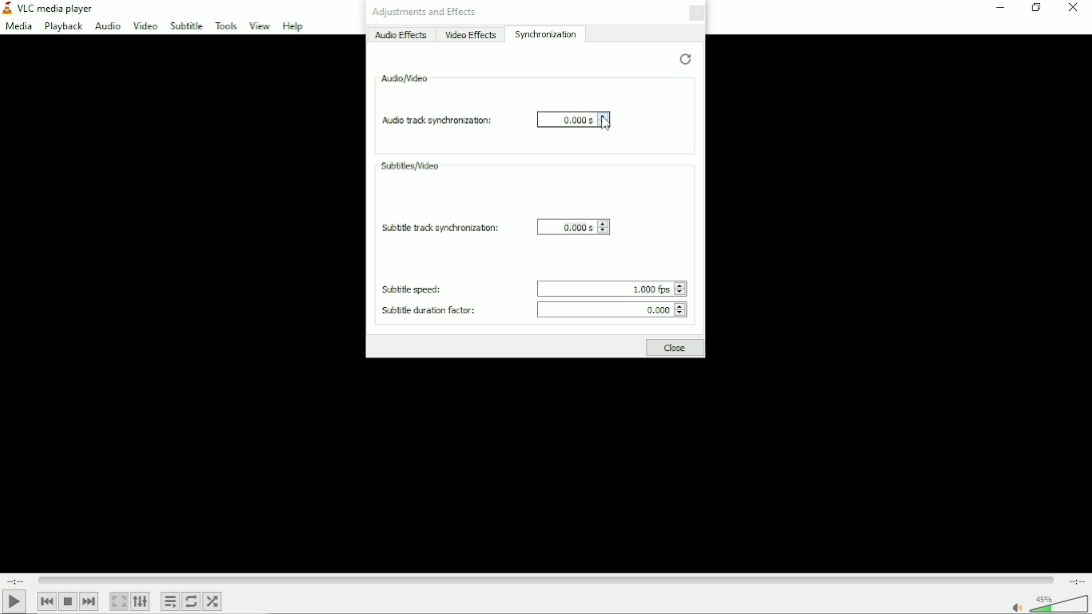 The width and height of the screenshot is (1092, 614). I want to click on Synchronization, so click(547, 34).